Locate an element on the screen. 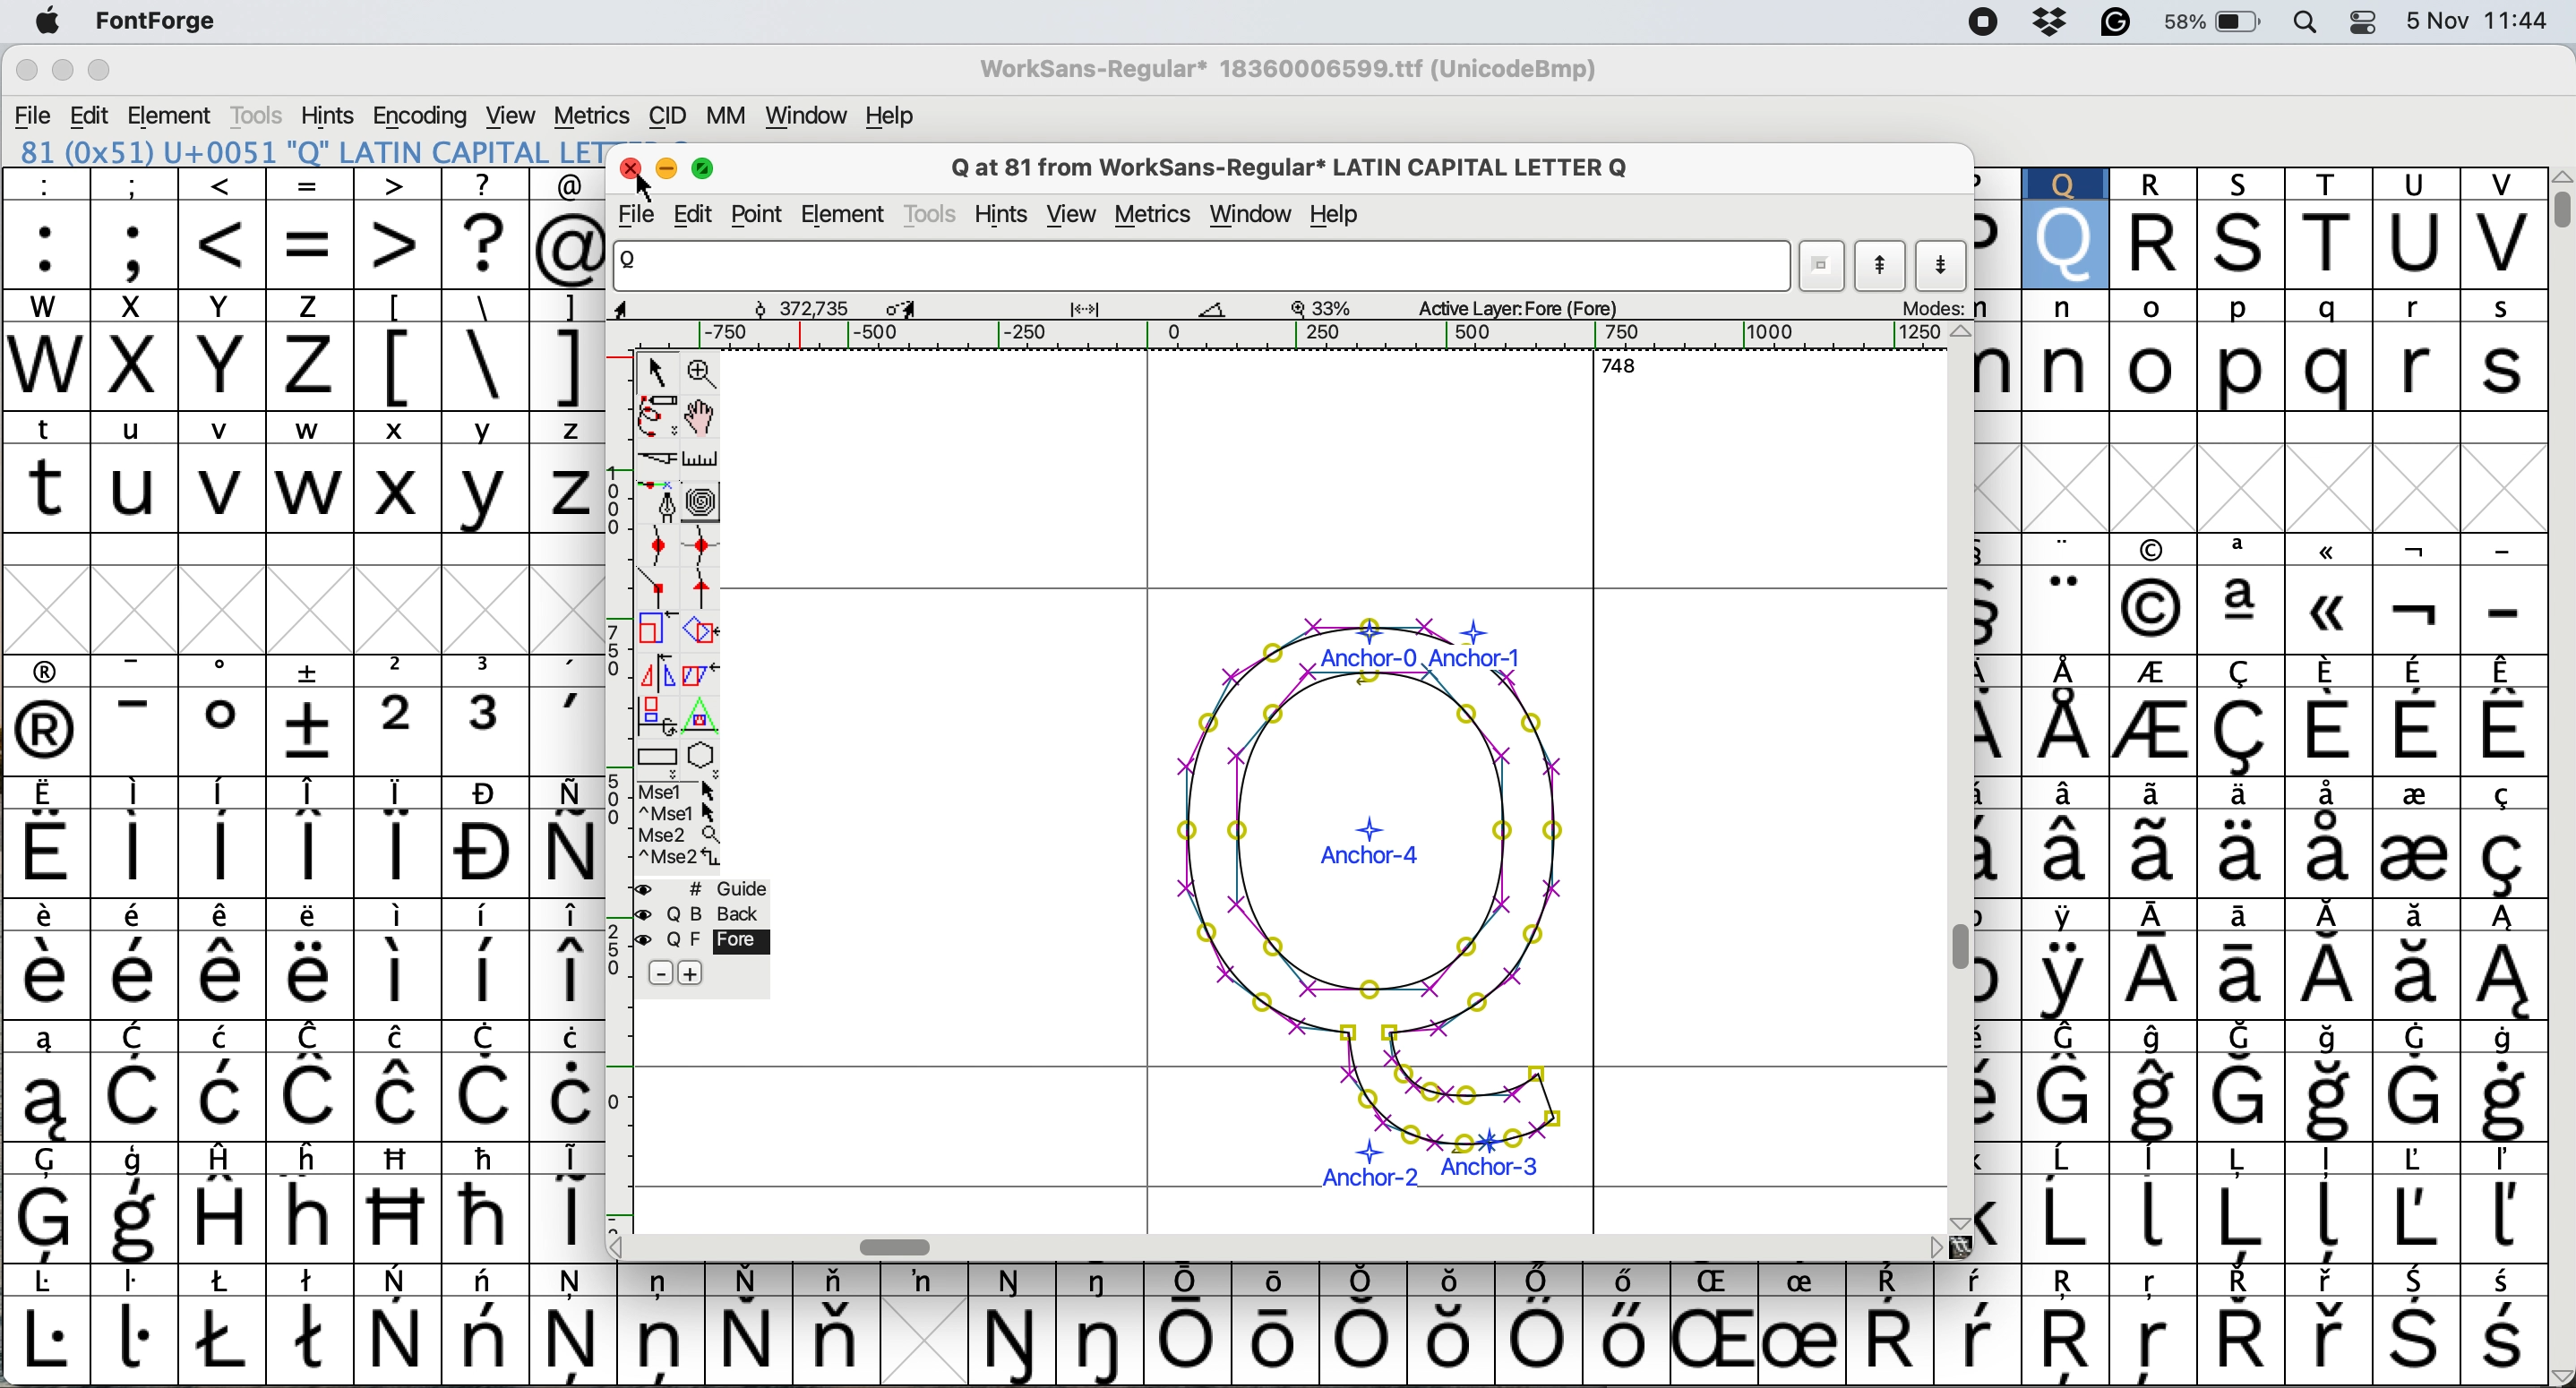  element is located at coordinates (174, 116).